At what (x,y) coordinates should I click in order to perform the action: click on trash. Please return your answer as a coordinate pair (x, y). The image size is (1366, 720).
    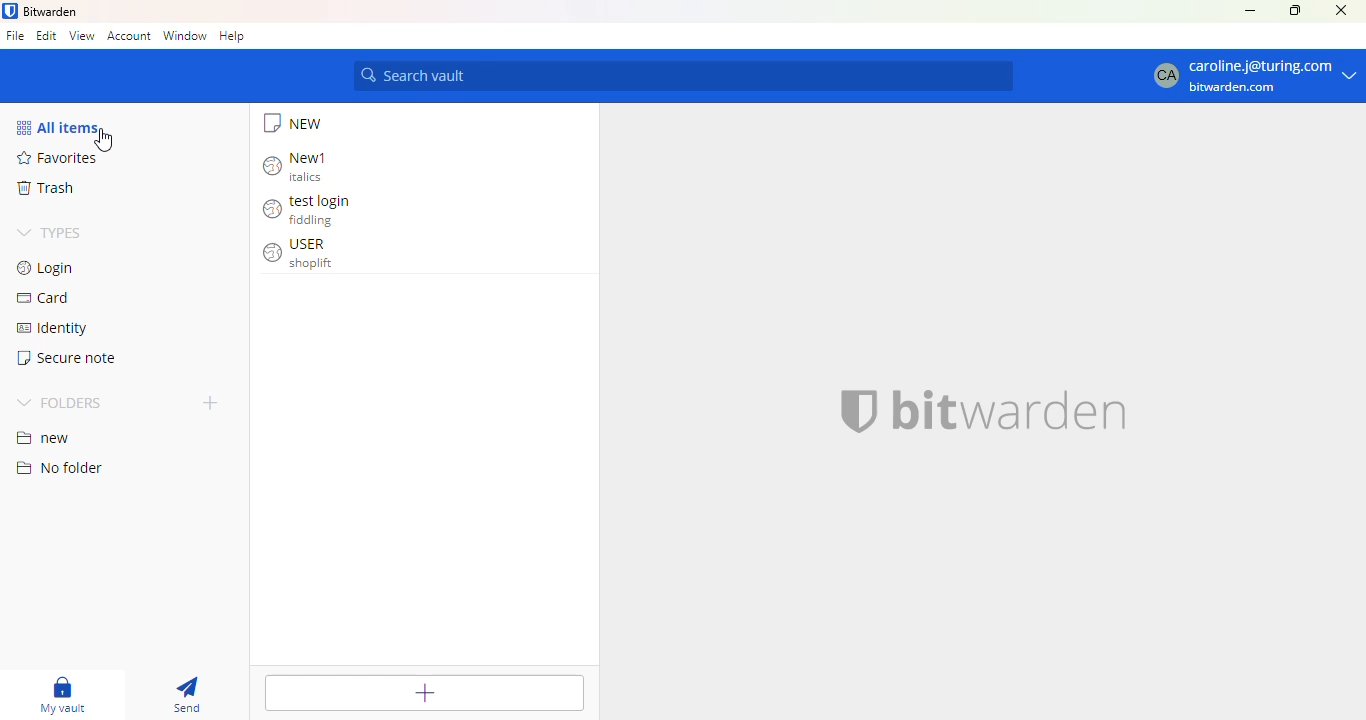
    Looking at the image, I should click on (46, 188).